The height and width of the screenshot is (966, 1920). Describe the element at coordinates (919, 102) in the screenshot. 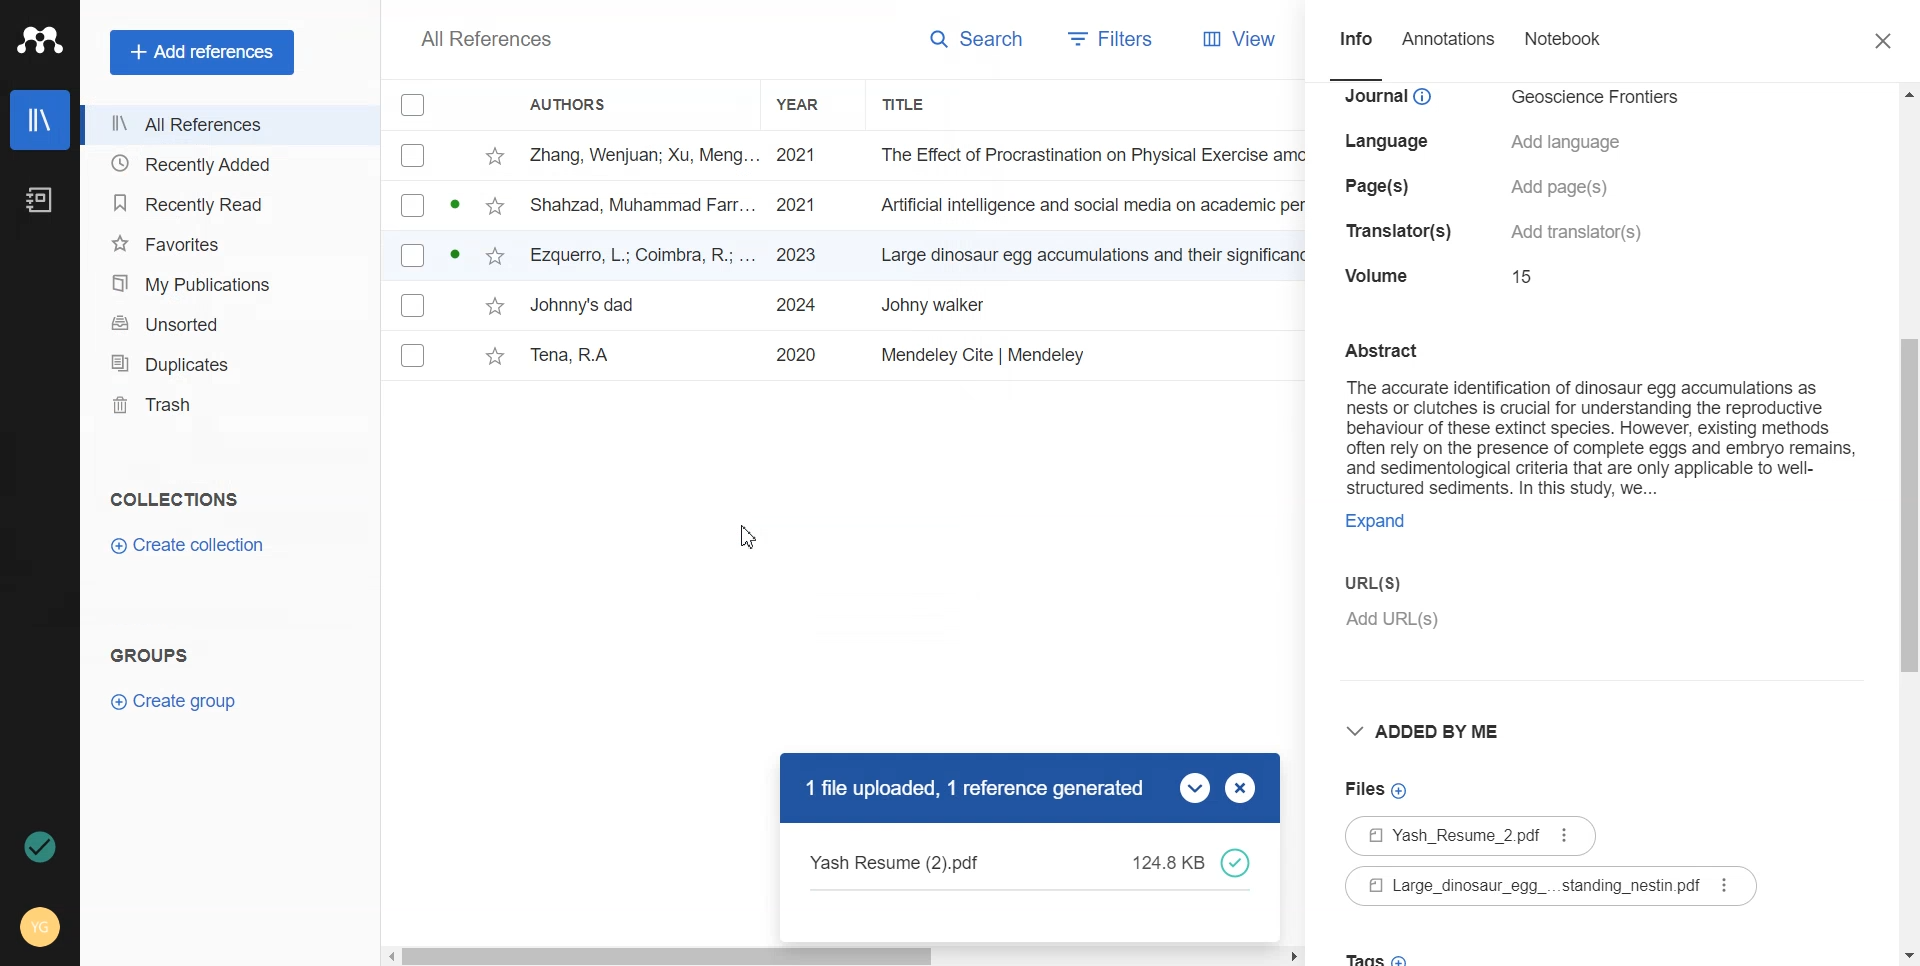

I see `Title` at that location.